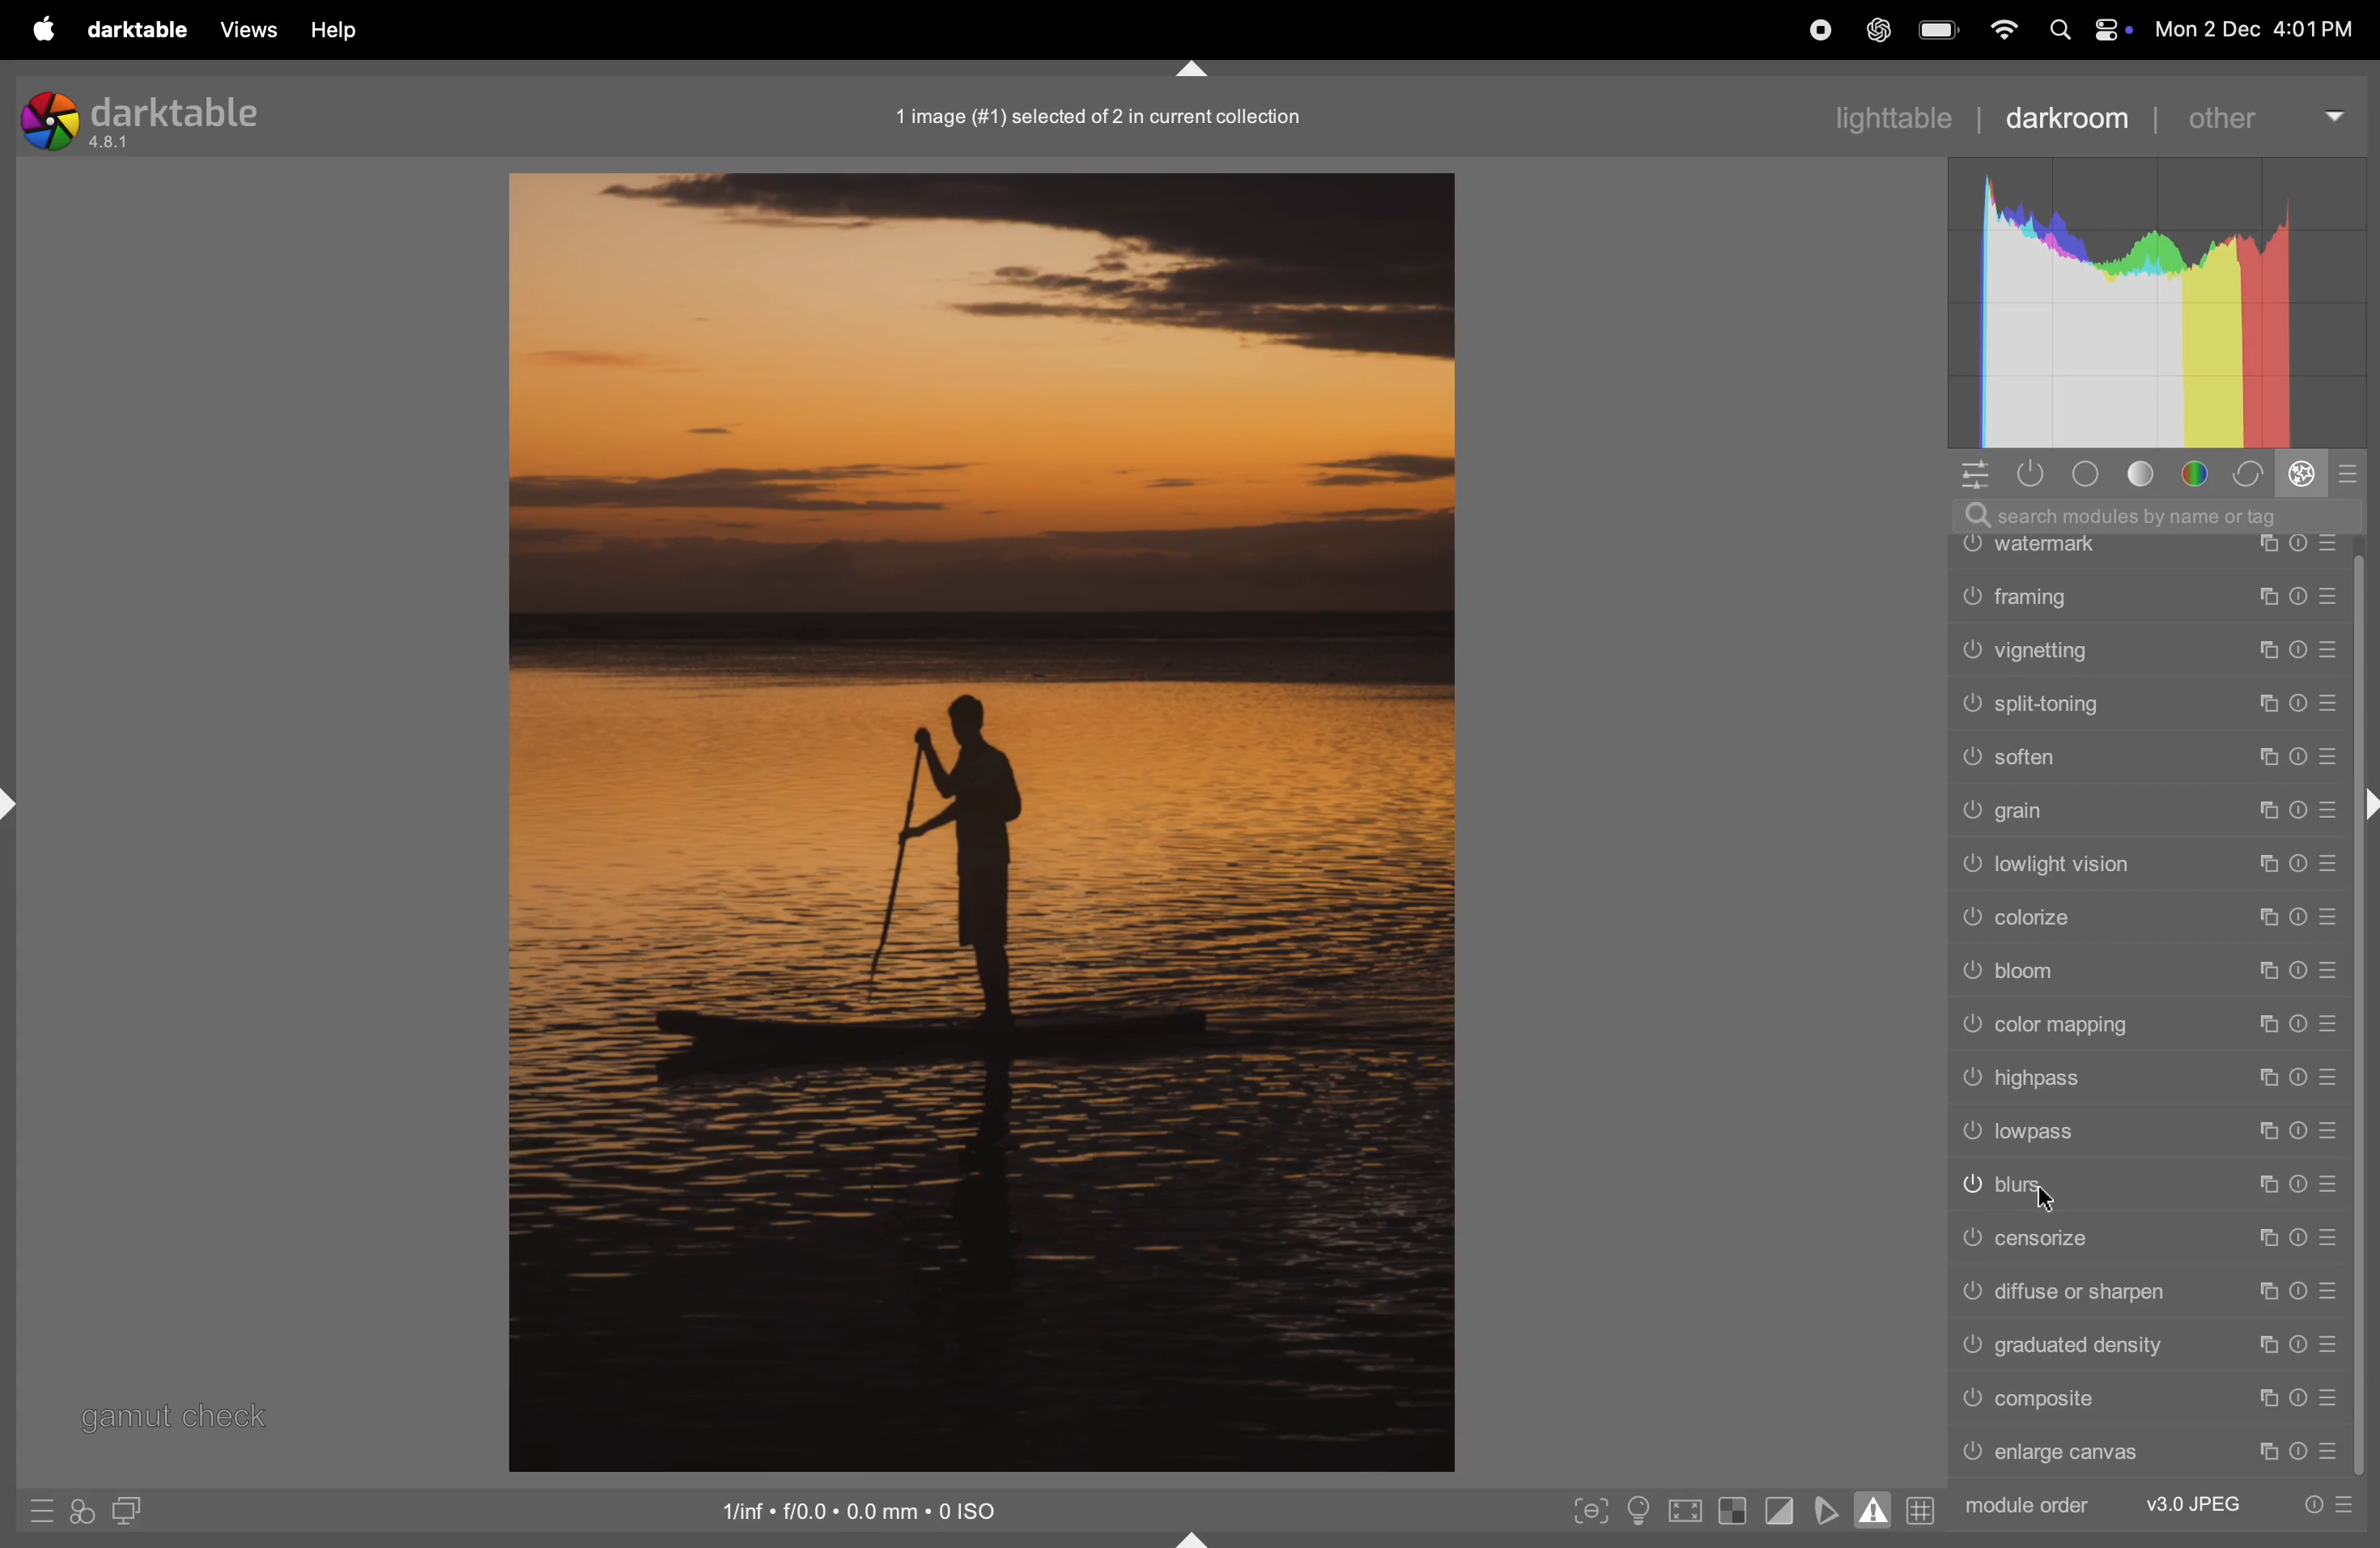 This screenshot has height=1548, width=2380. Describe the element at coordinates (2141, 1347) in the screenshot. I see `graduated density` at that location.